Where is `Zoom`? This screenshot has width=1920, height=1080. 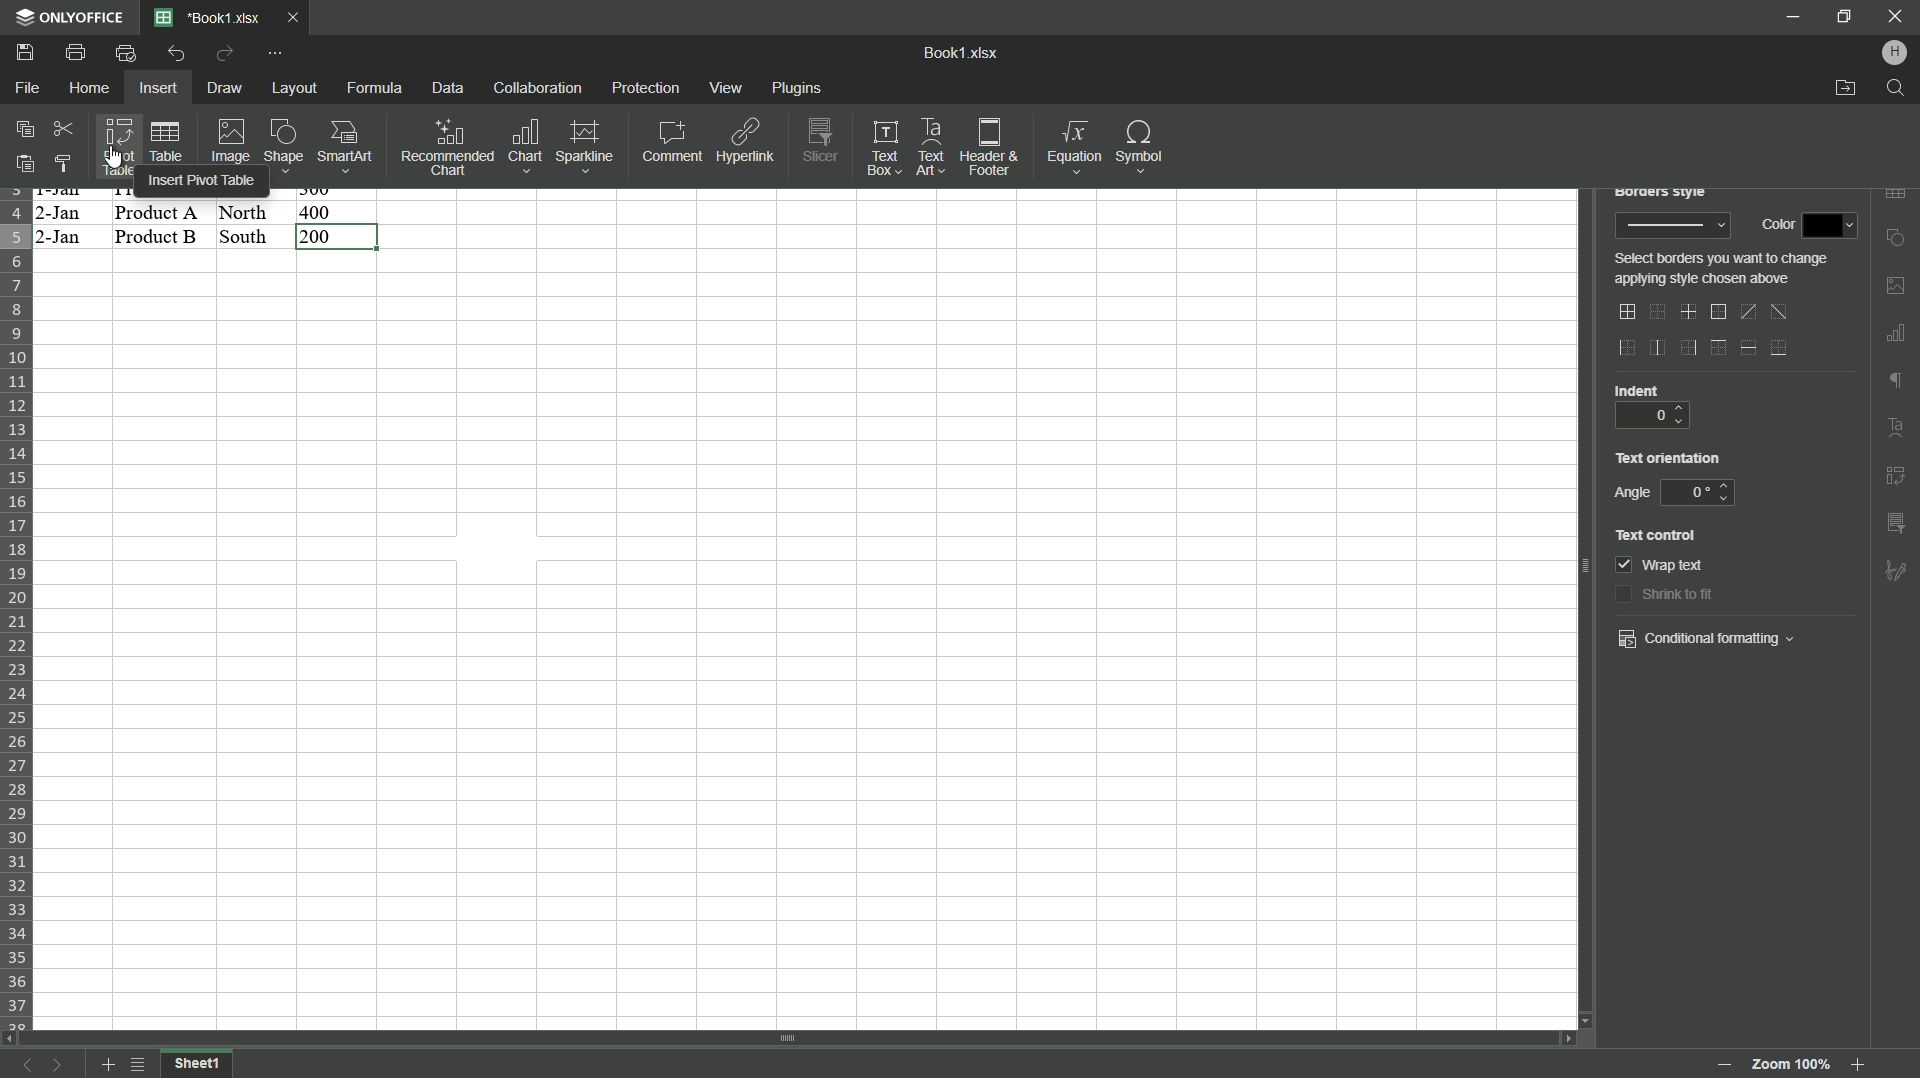 Zoom is located at coordinates (1859, 1068).